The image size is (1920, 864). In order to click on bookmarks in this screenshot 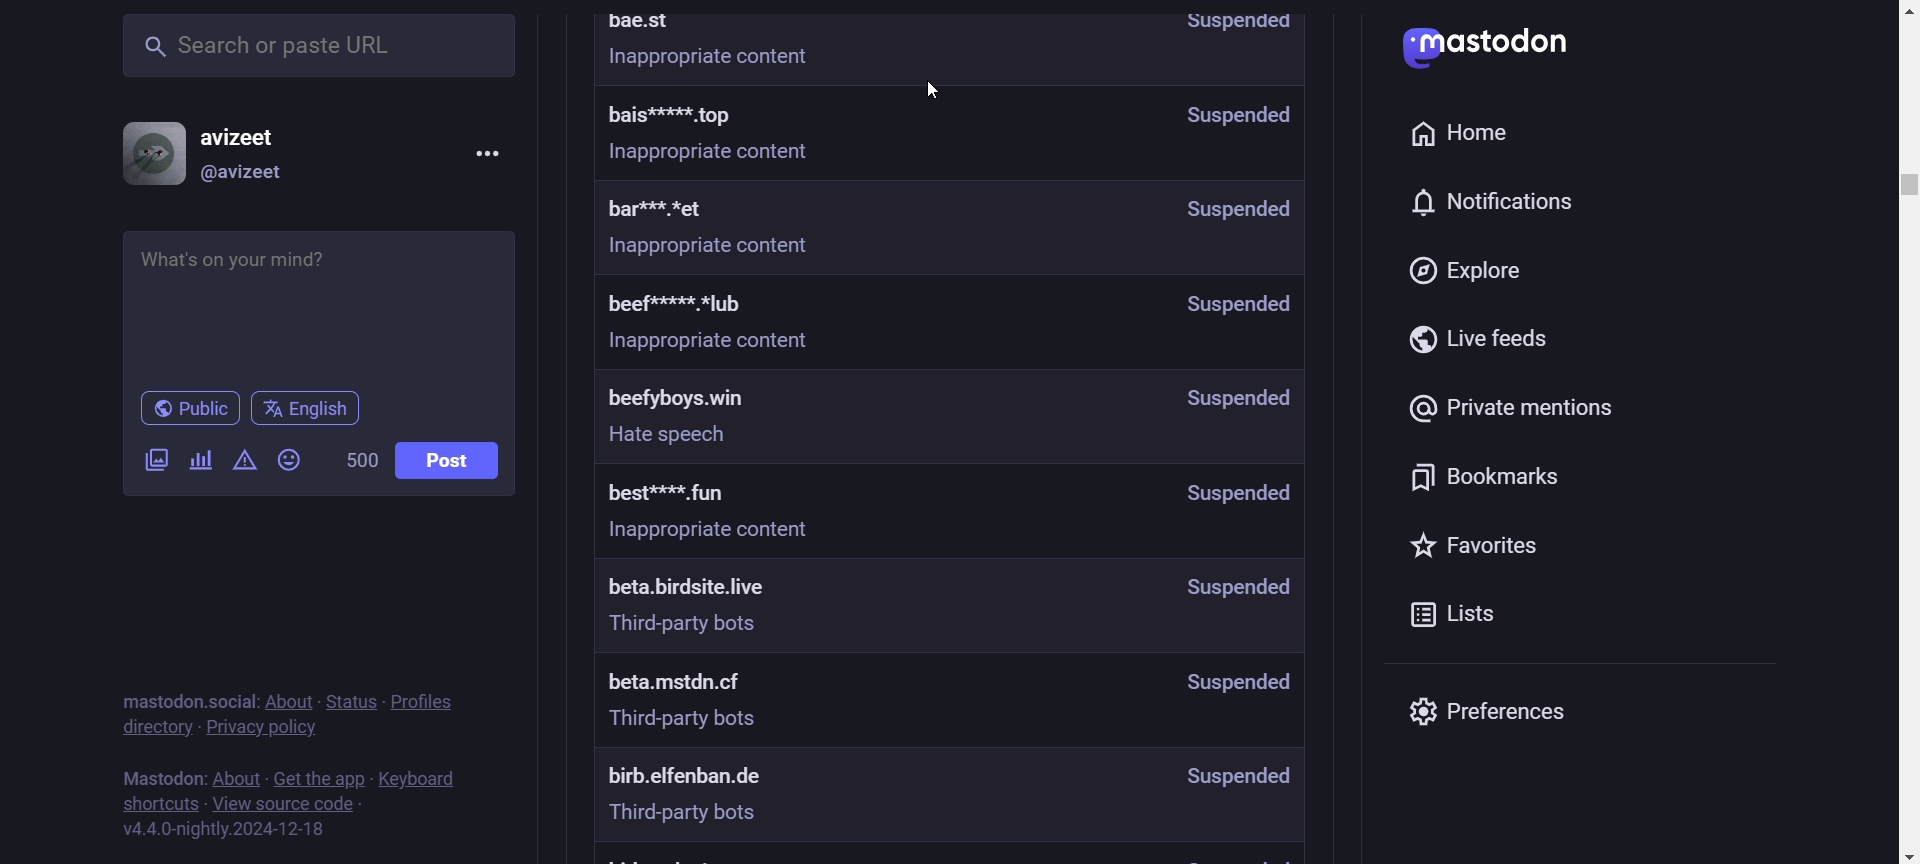, I will do `click(1475, 481)`.